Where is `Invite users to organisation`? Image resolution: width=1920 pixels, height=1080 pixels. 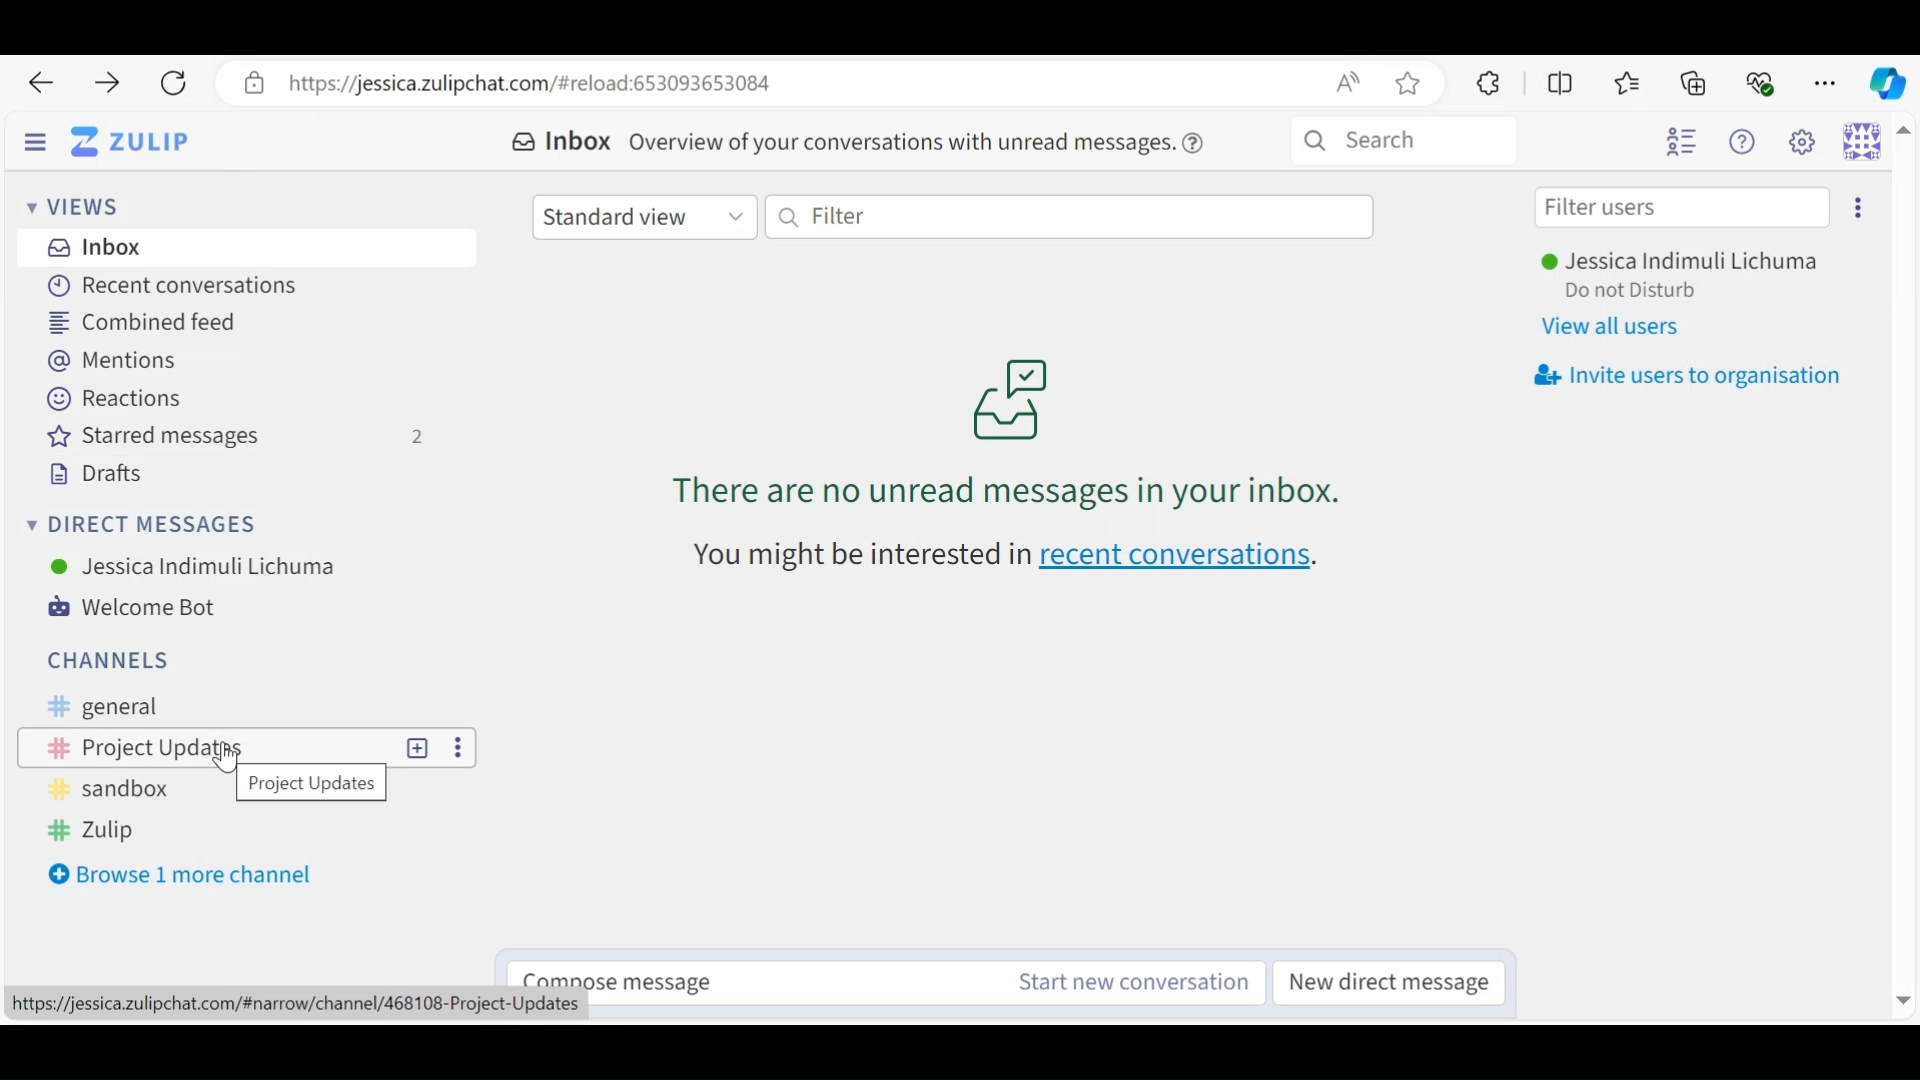 Invite users to organisation is located at coordinates (1857, 208).